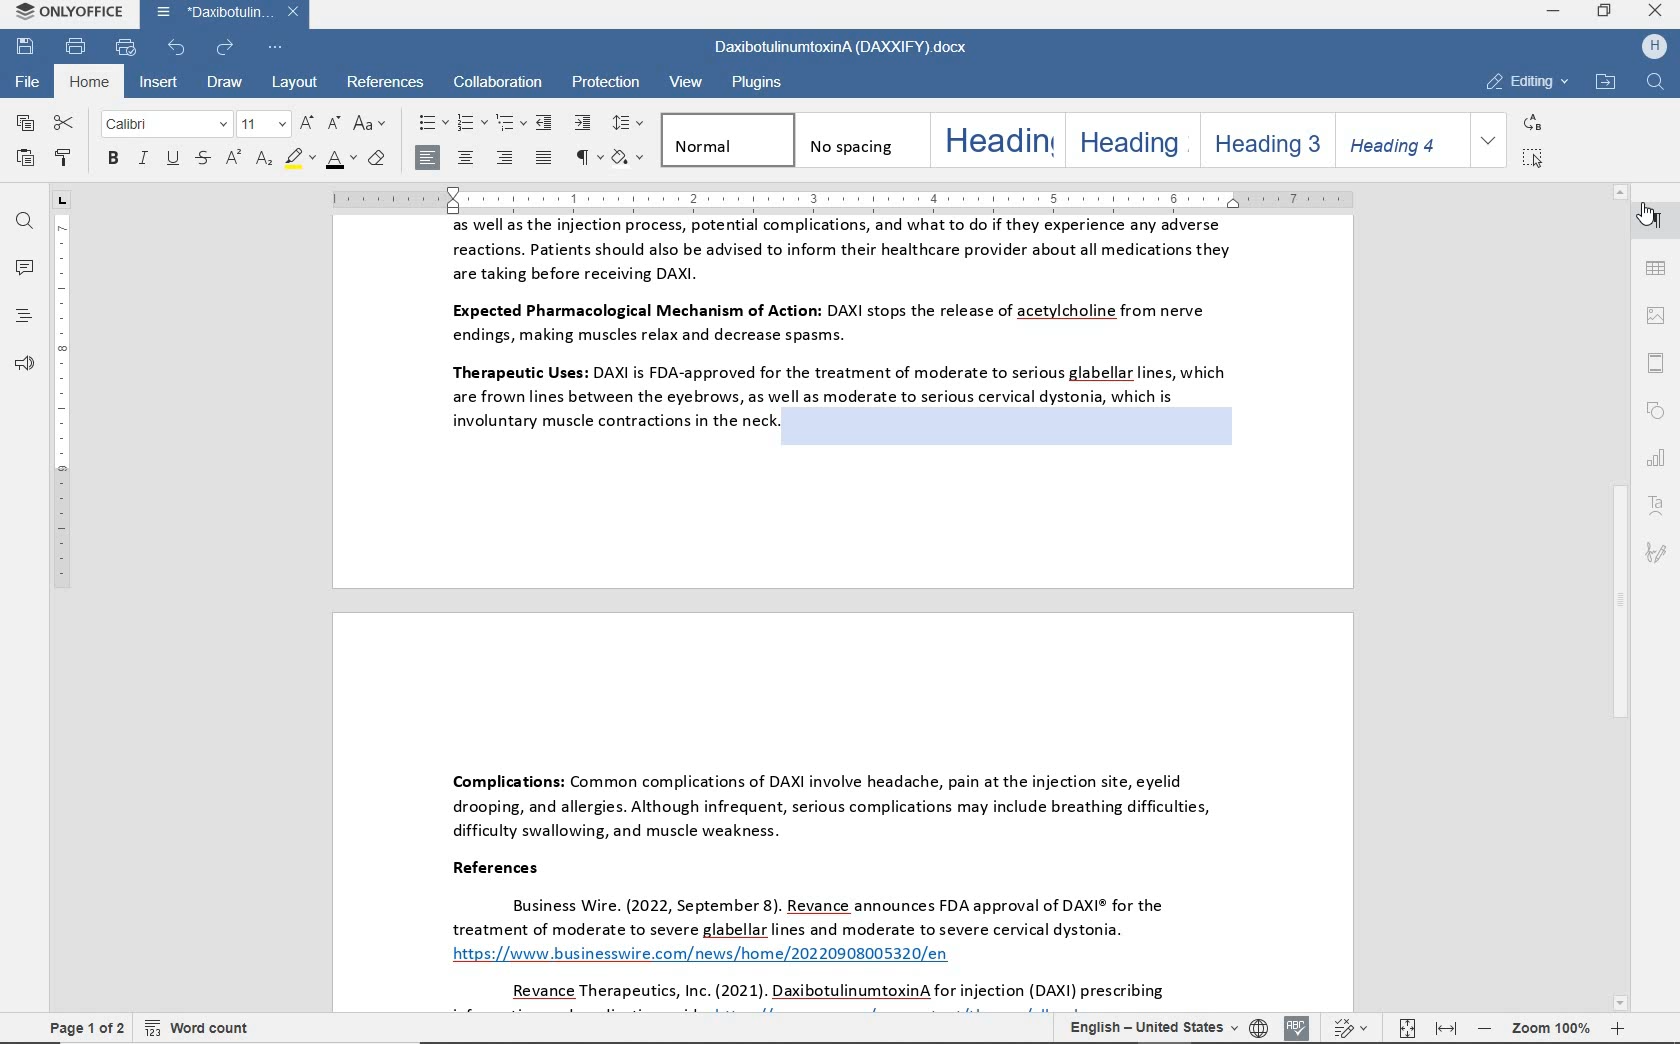 The width and height of the screenshot is (1680, 1044). Describe the element at coordinates (1150, 1028) in the screenshot. I see `text language` at that location.